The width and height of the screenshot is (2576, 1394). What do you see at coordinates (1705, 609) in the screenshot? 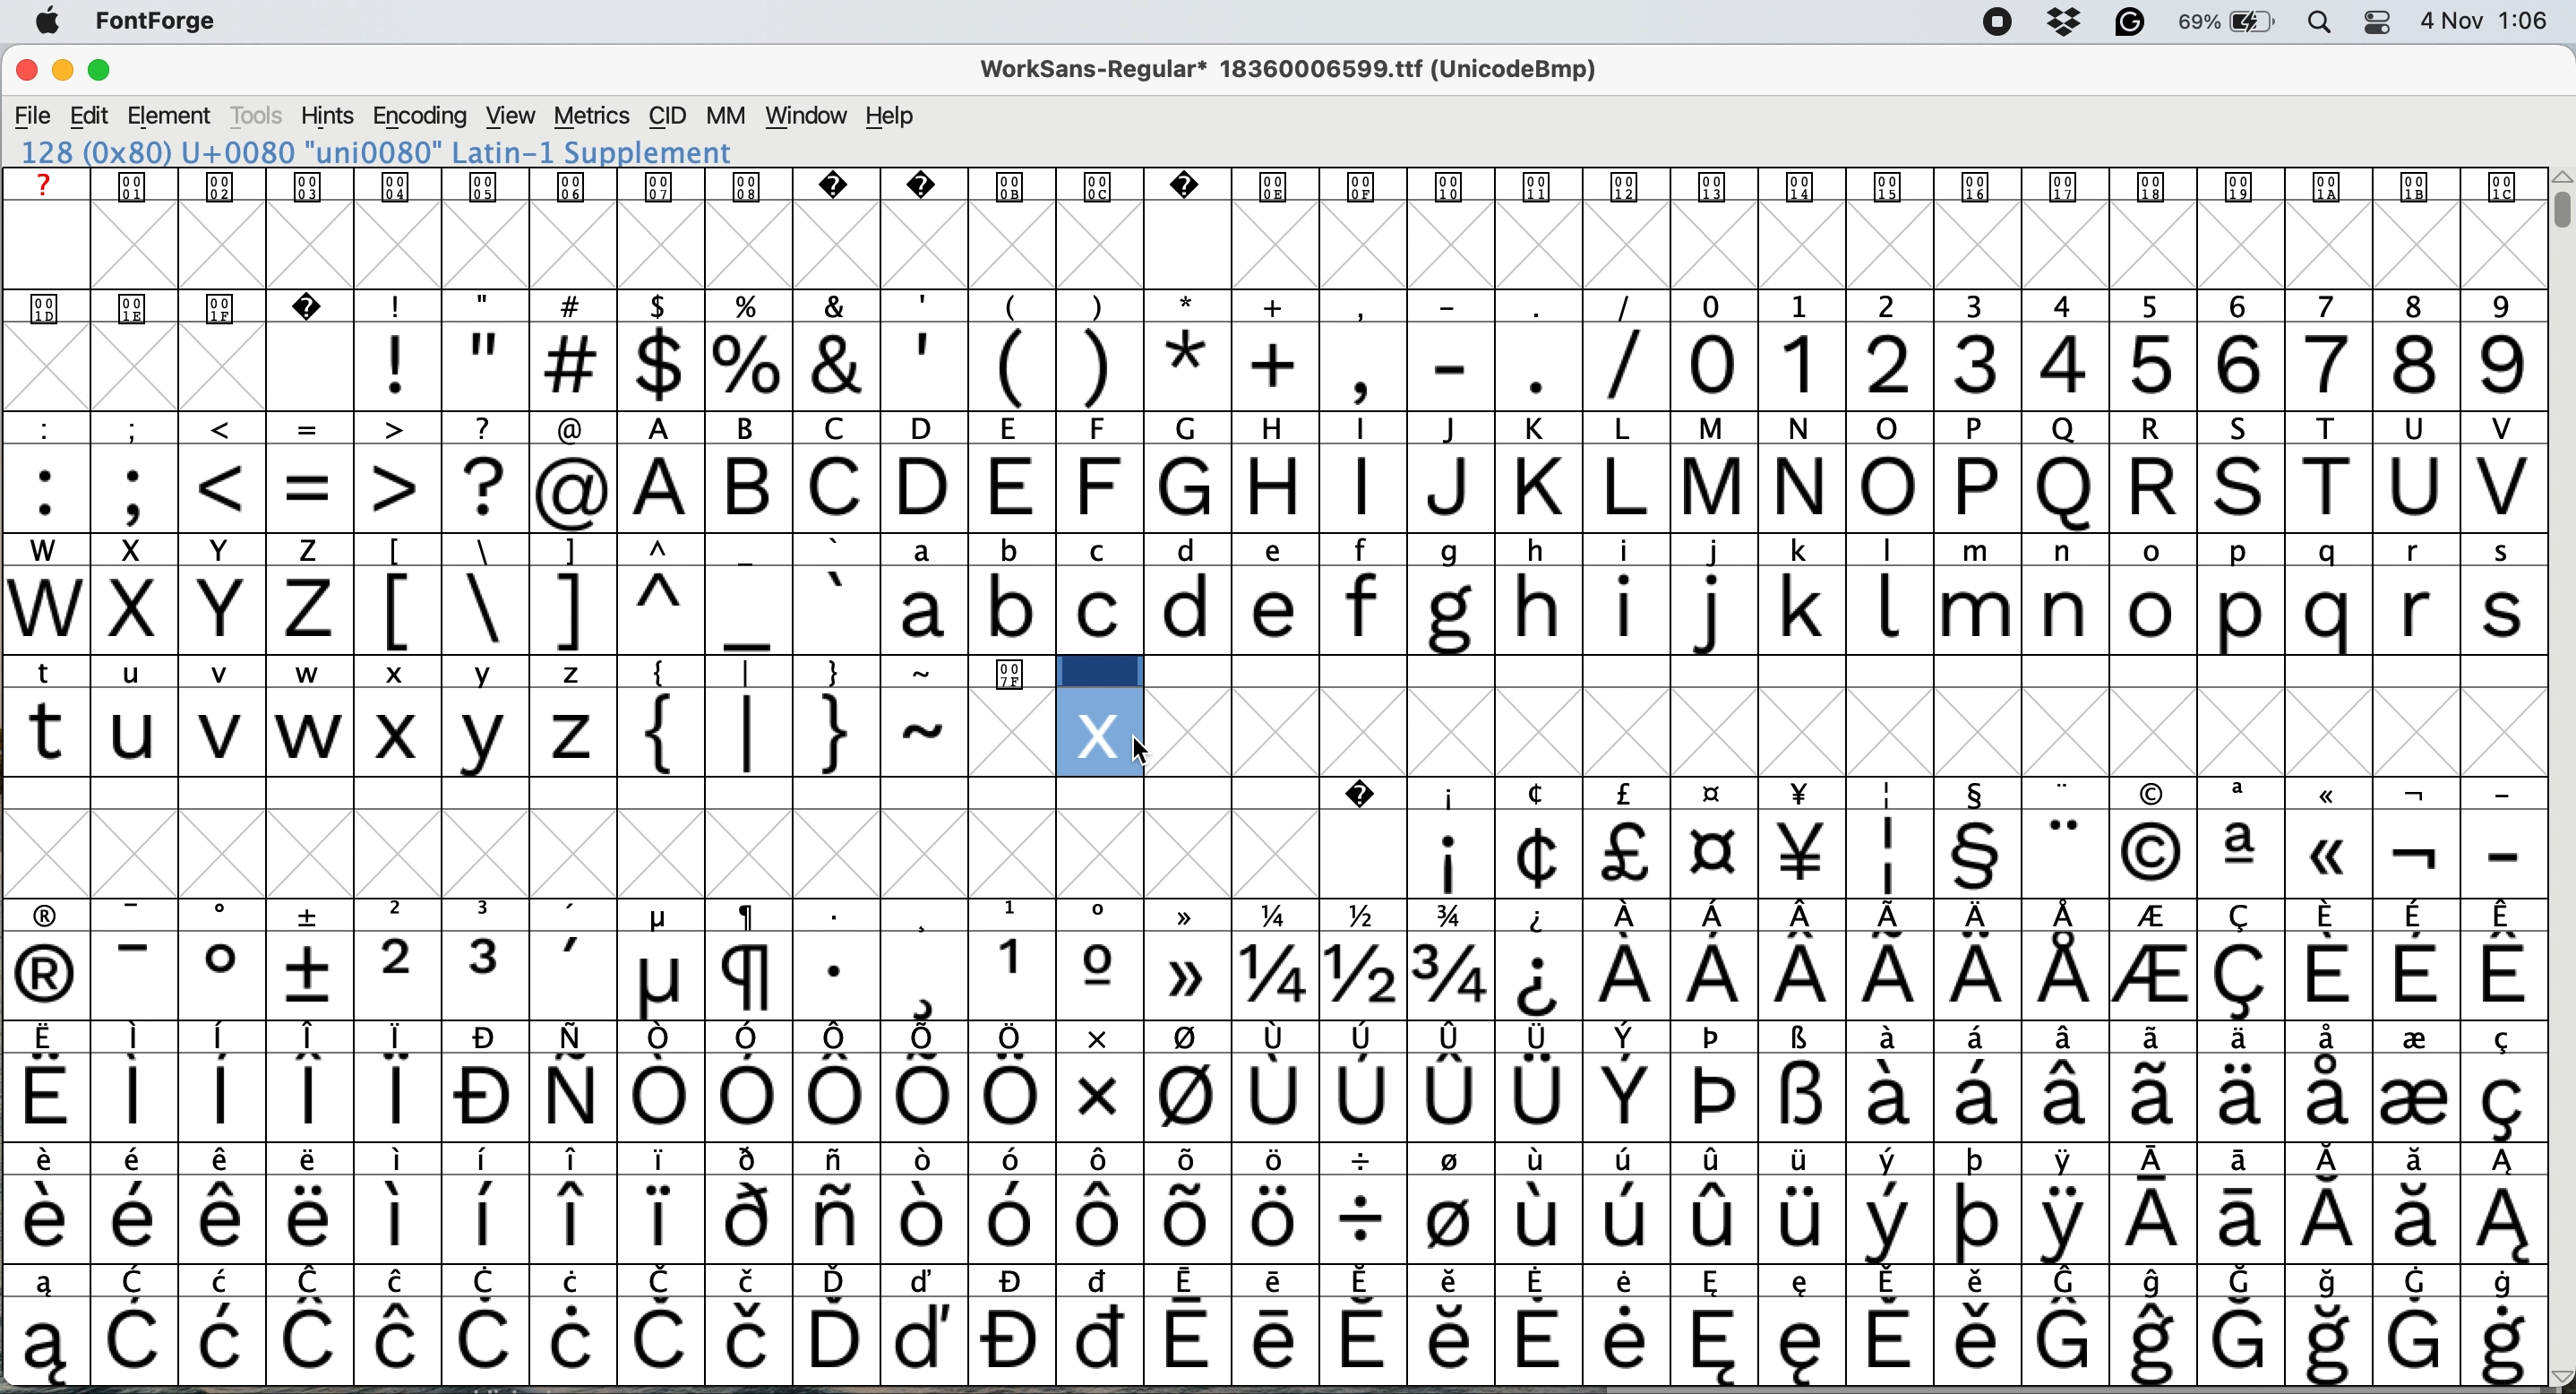
I see `lower case letters a to s` at bounding box center [1705, 609].